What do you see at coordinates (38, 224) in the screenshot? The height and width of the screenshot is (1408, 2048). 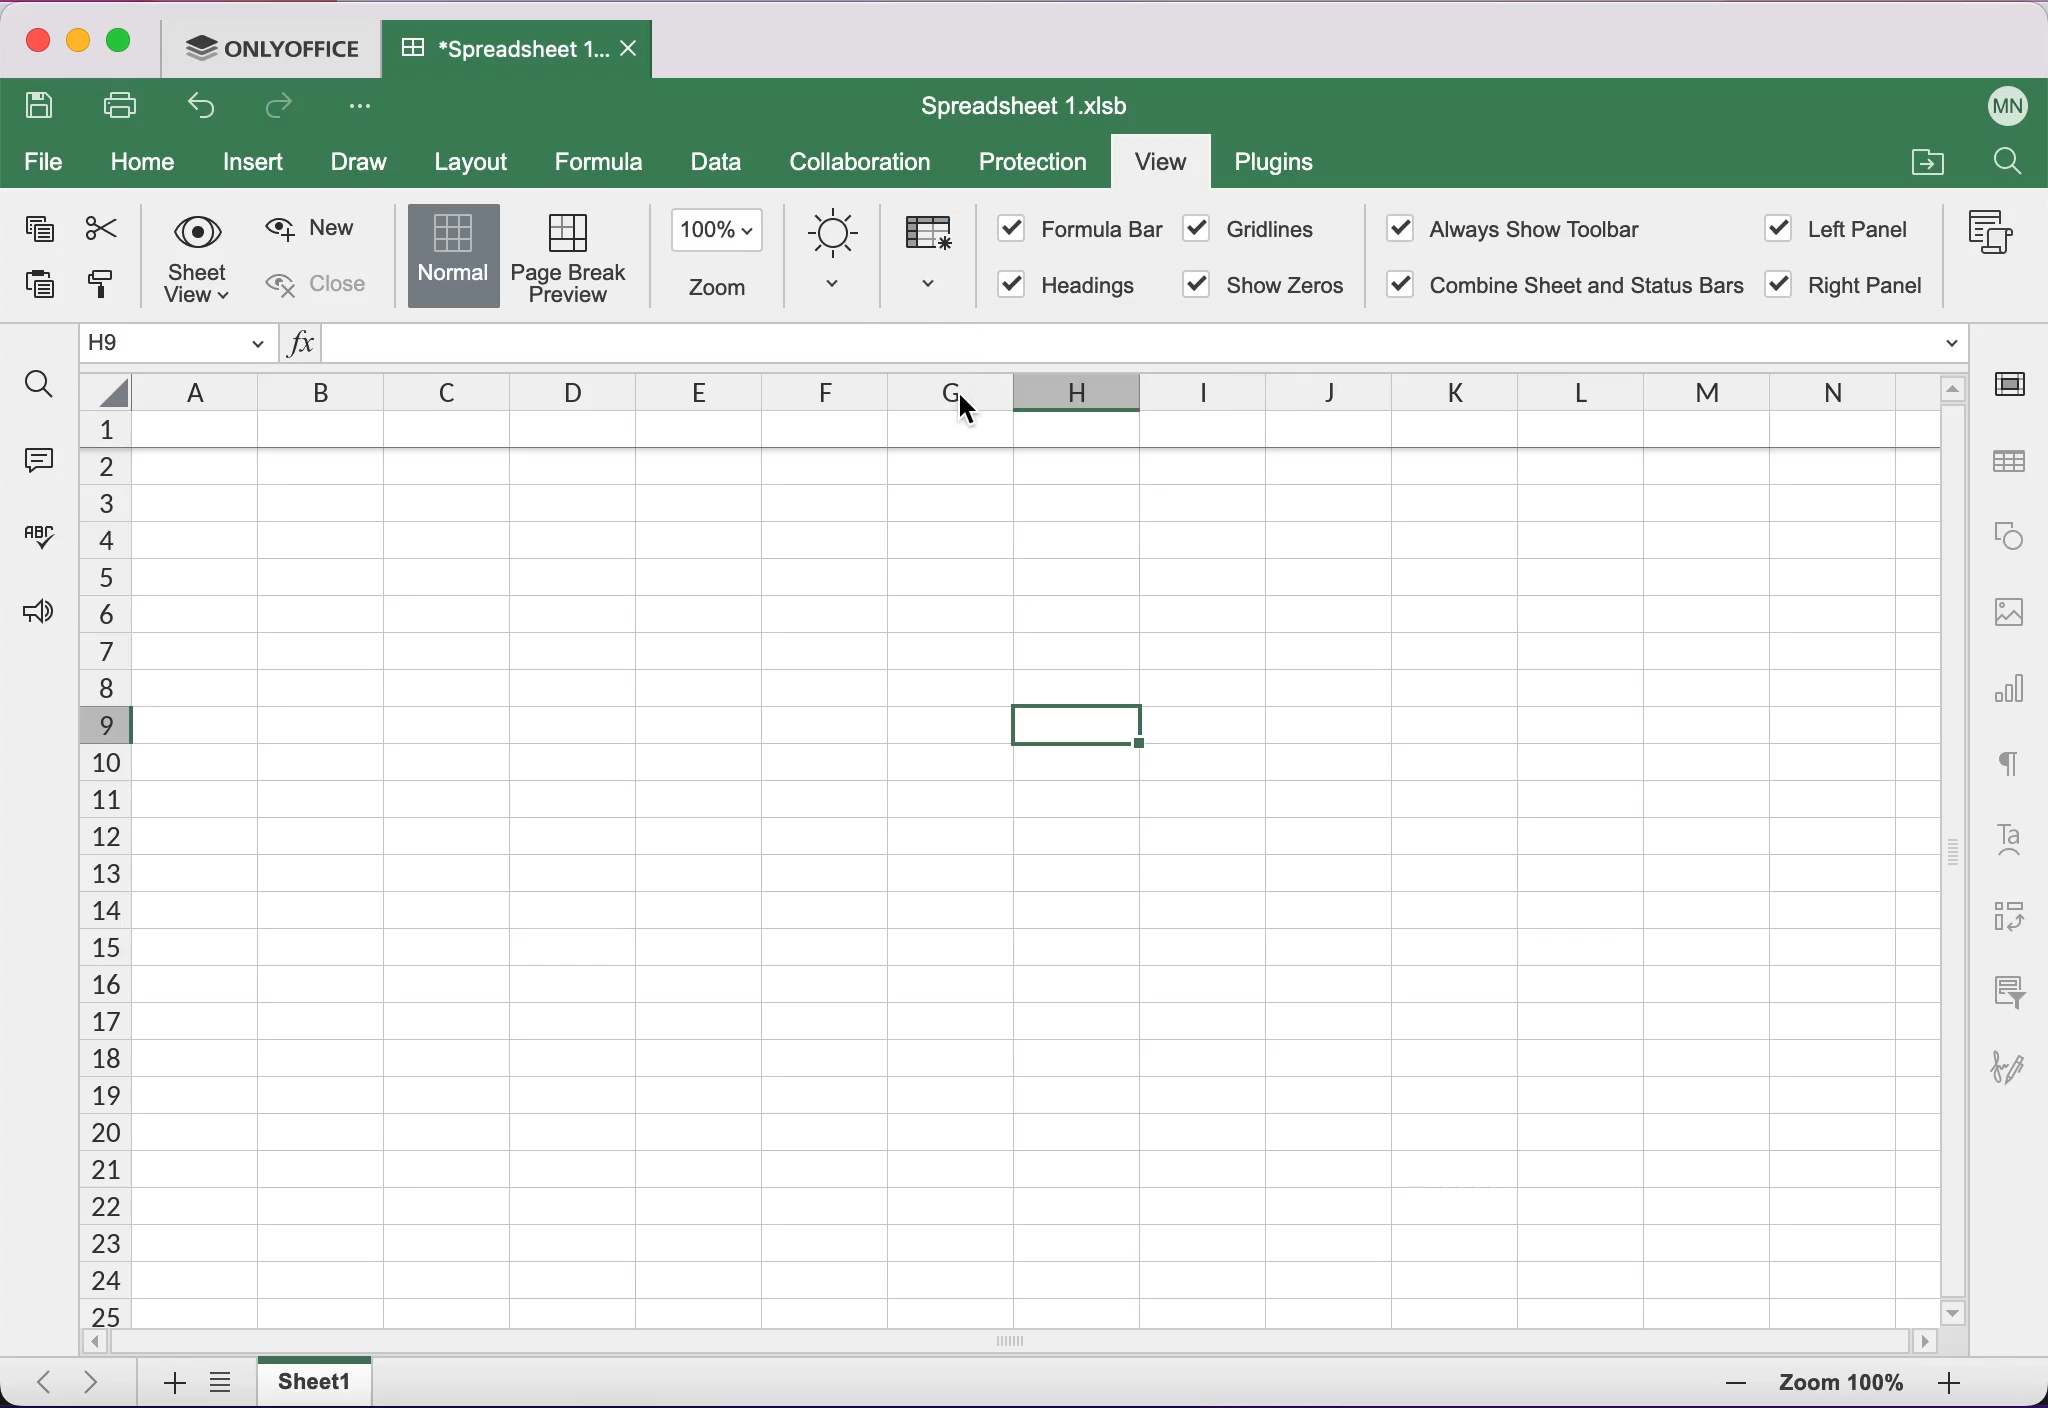 I see `copy` at bounding box center [38, 224].